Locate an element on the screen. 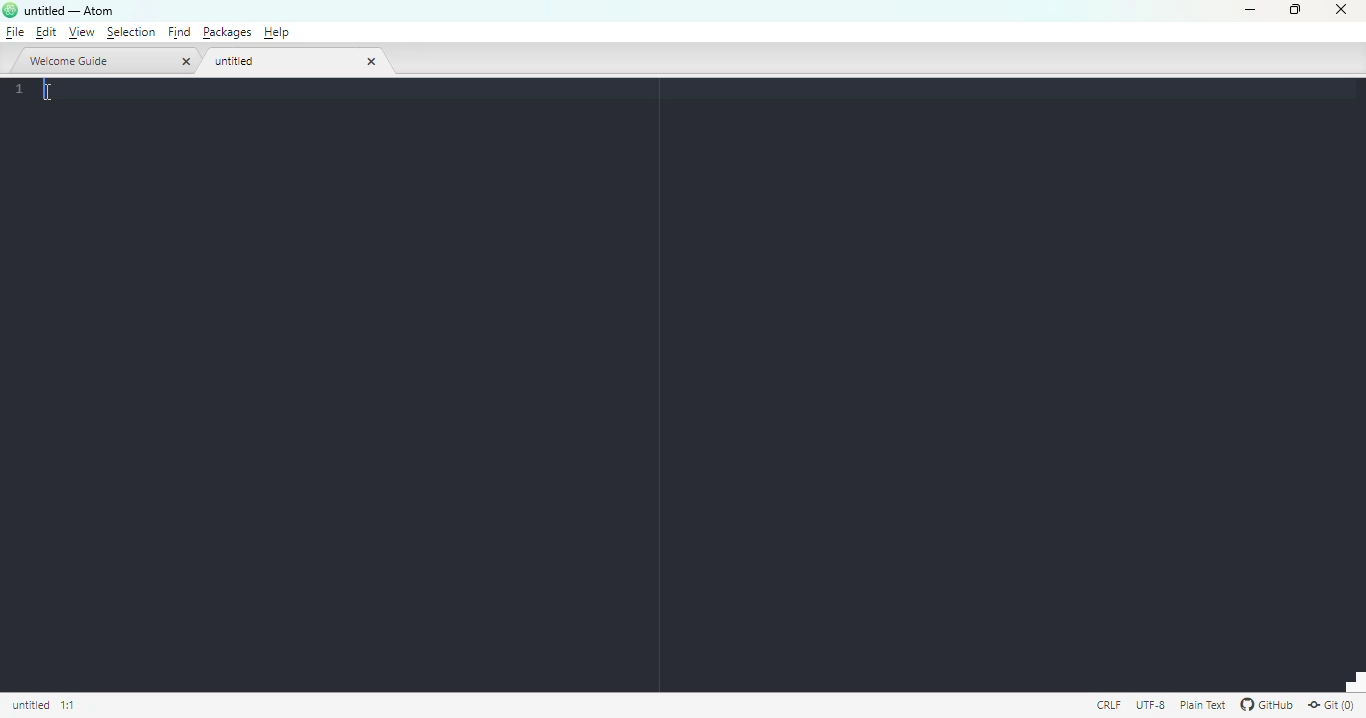 Image resolution: width=1366 pixels, height=718 pixels. text cursor is located at coordinates (44, 90).